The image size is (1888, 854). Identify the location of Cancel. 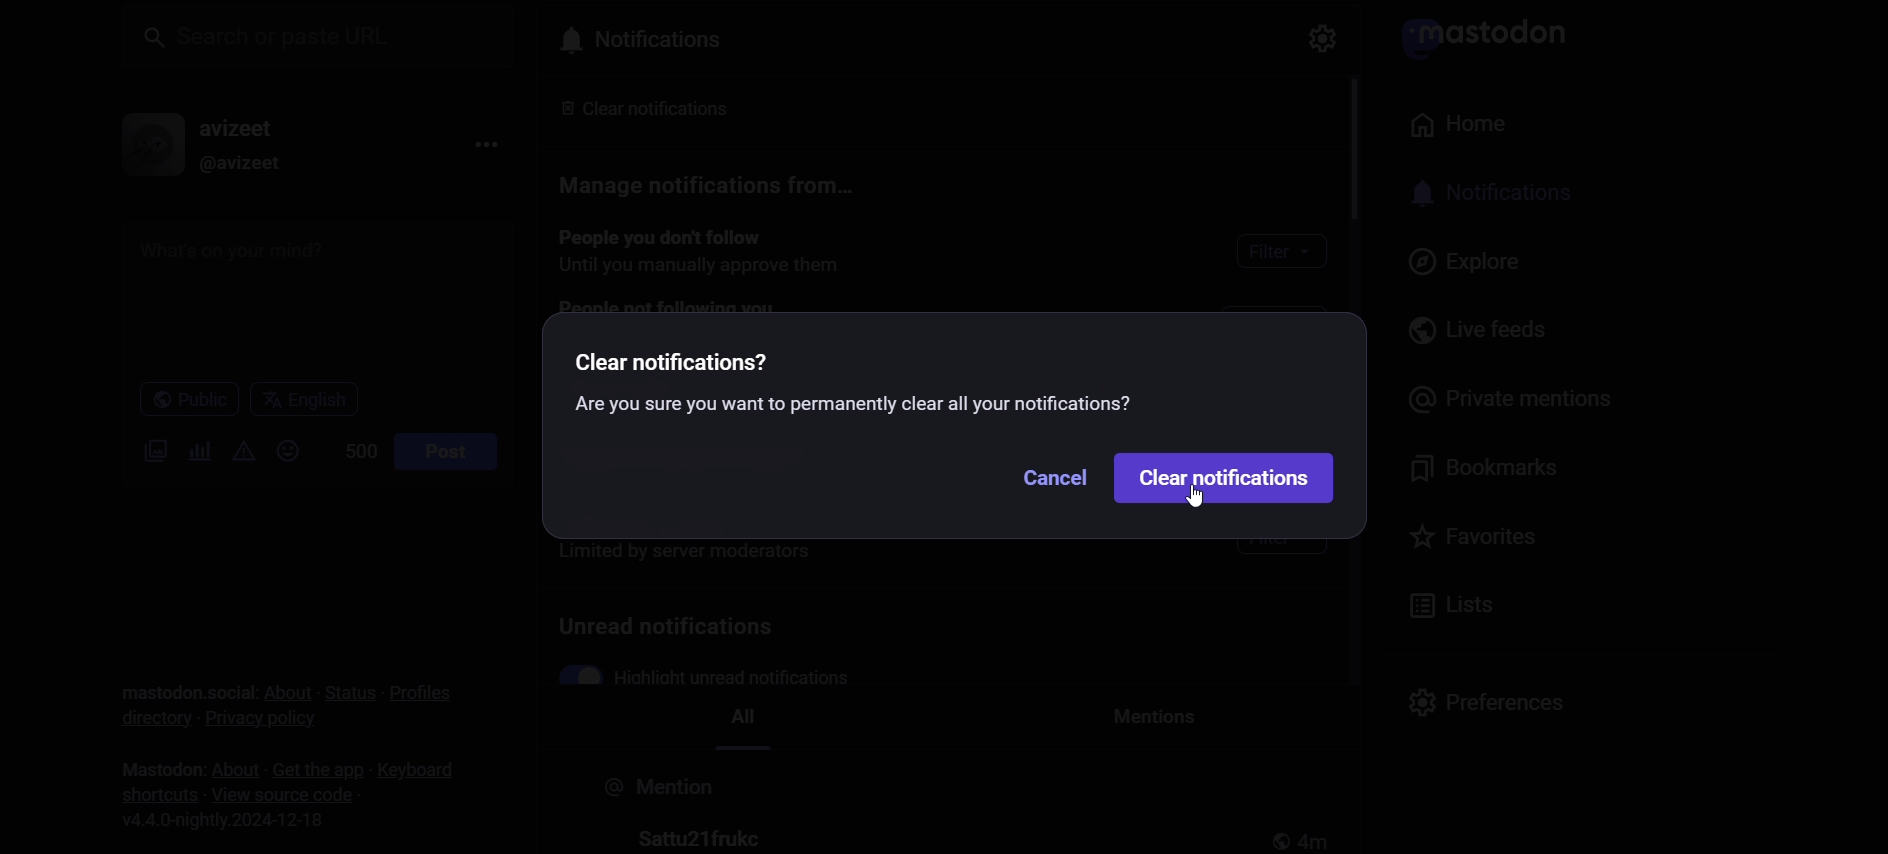
(1049, 479).